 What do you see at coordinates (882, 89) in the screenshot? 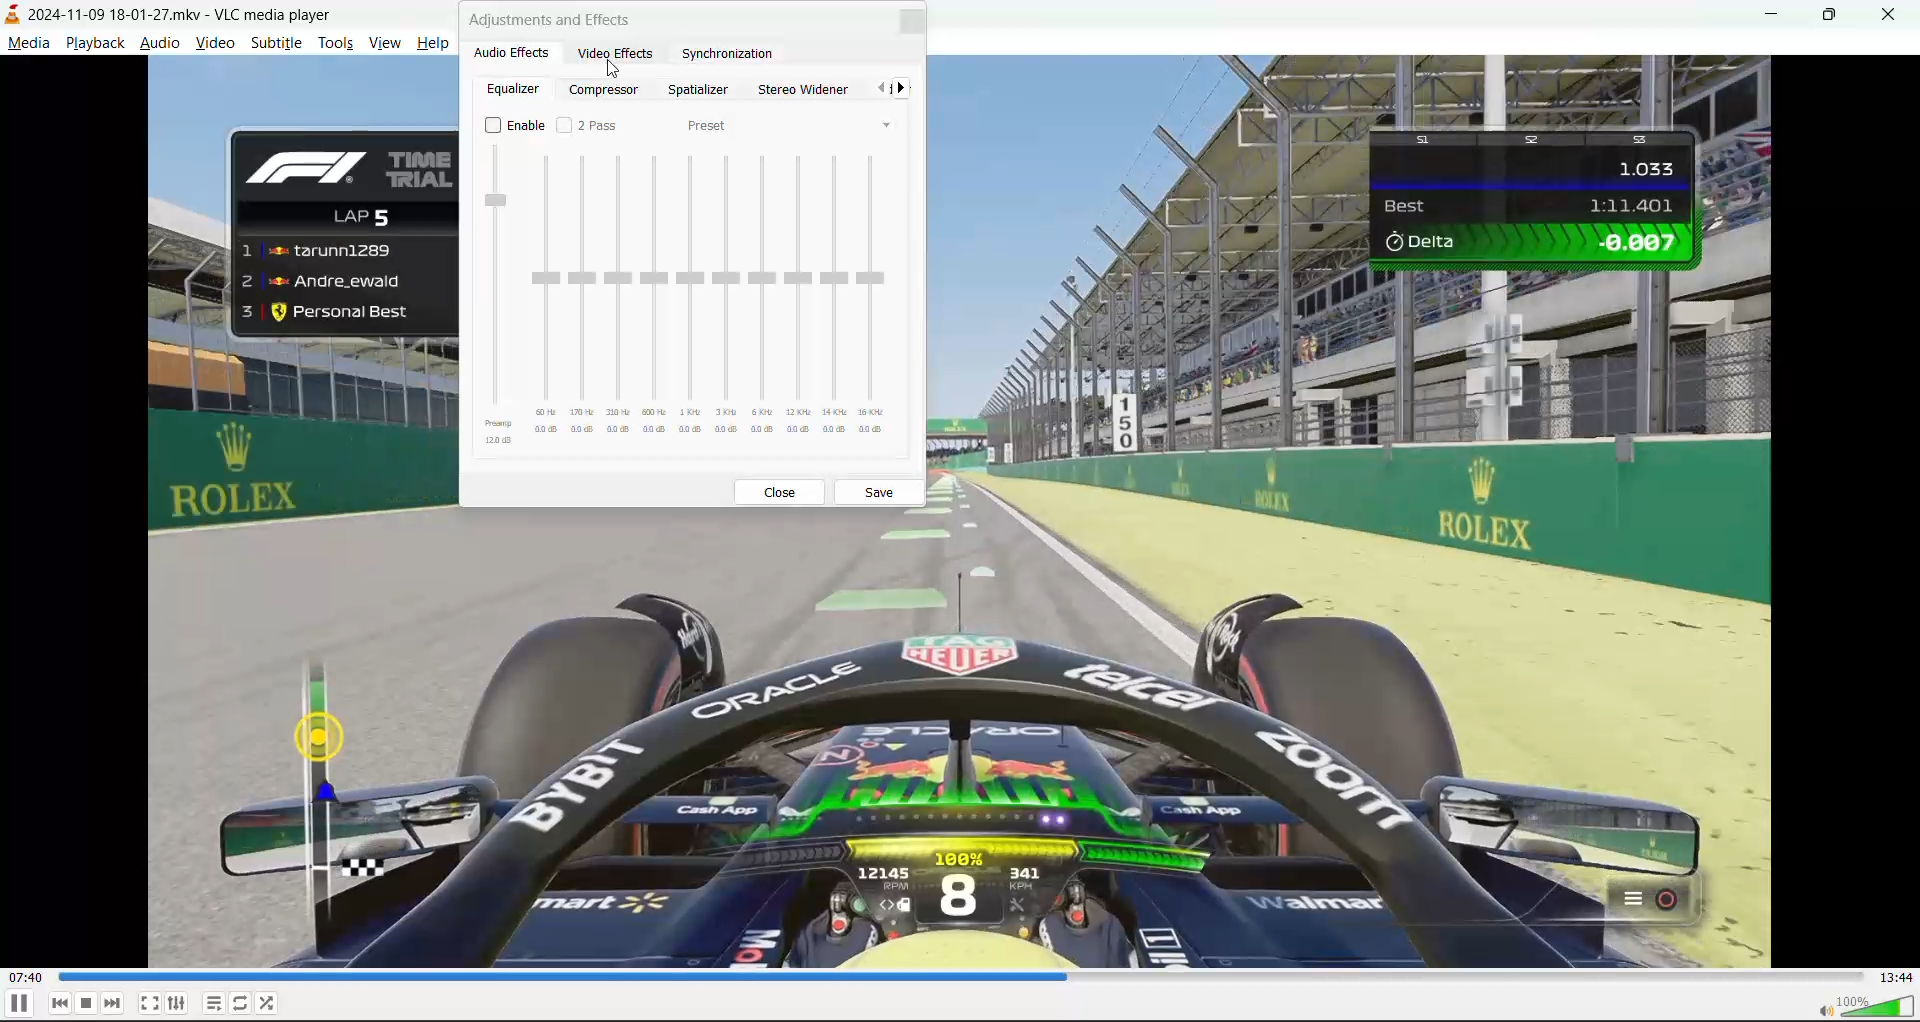
I see `previous` at bounding box center [882, 89].